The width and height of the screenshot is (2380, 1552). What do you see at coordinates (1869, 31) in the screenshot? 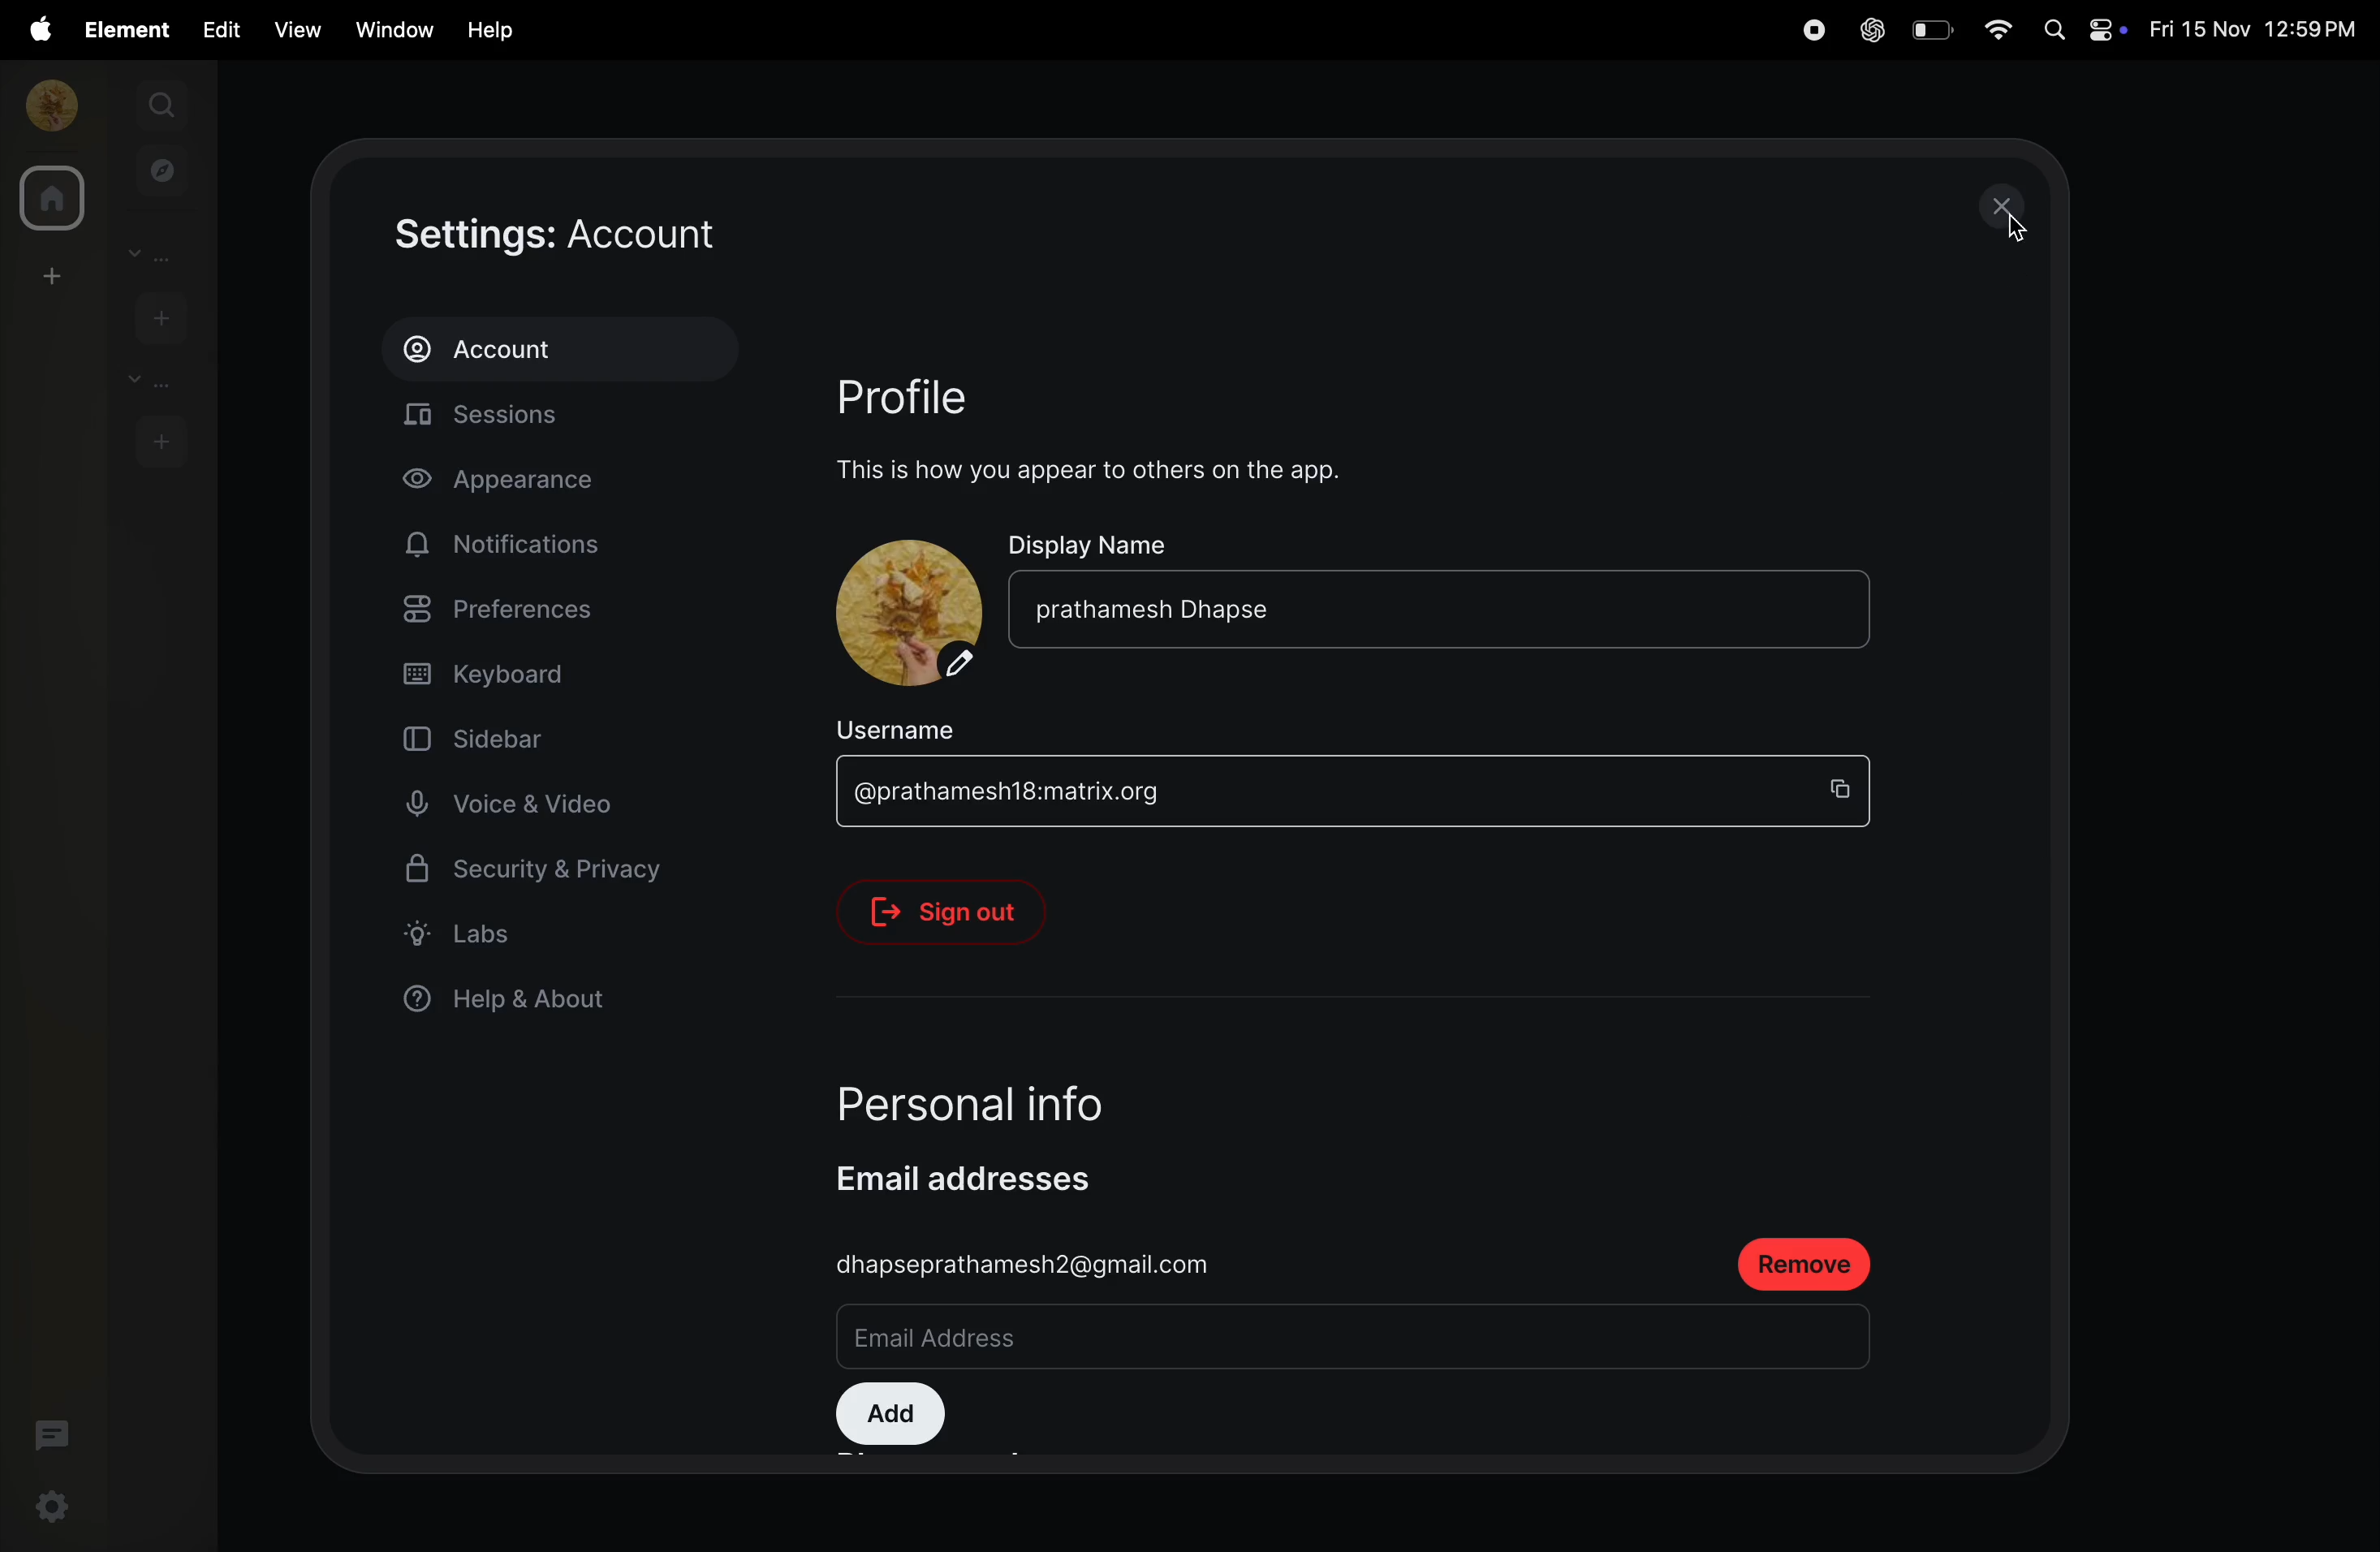
I see `chatgpt` at bounding box center [1869, 31].